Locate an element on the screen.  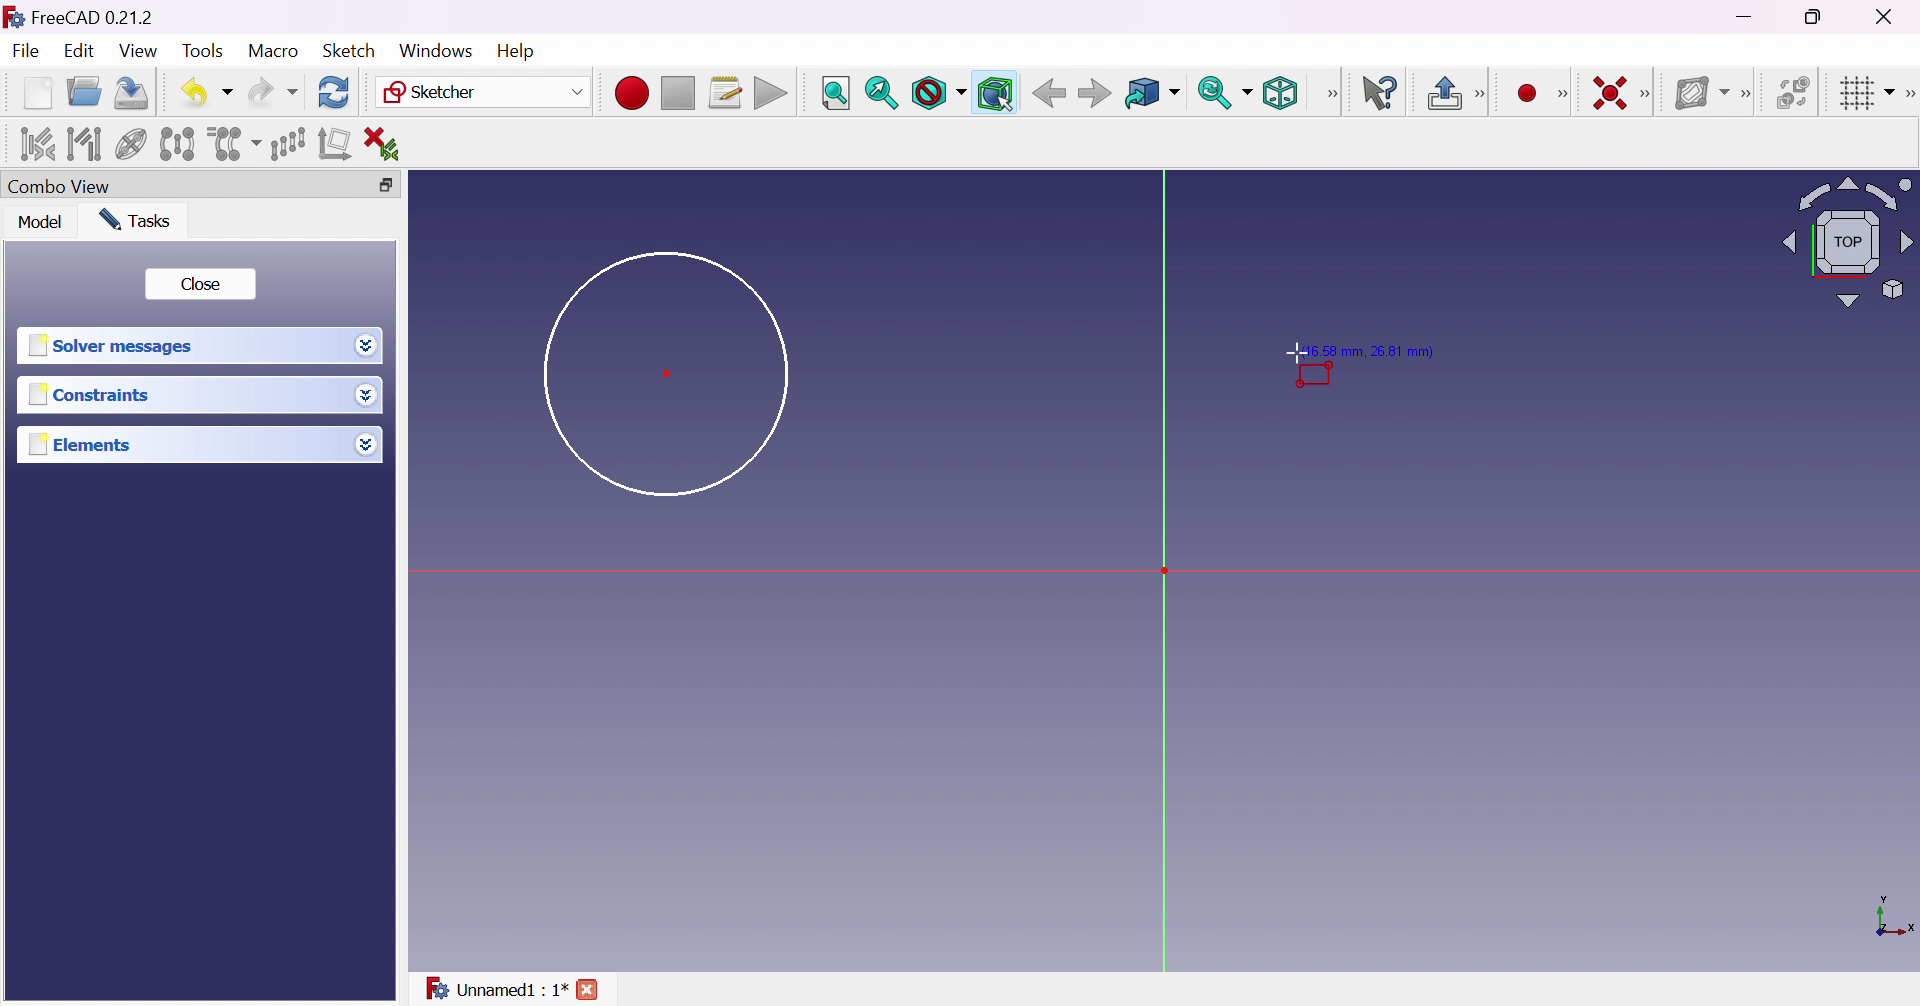
Elements is located at coordinates (82, 445).